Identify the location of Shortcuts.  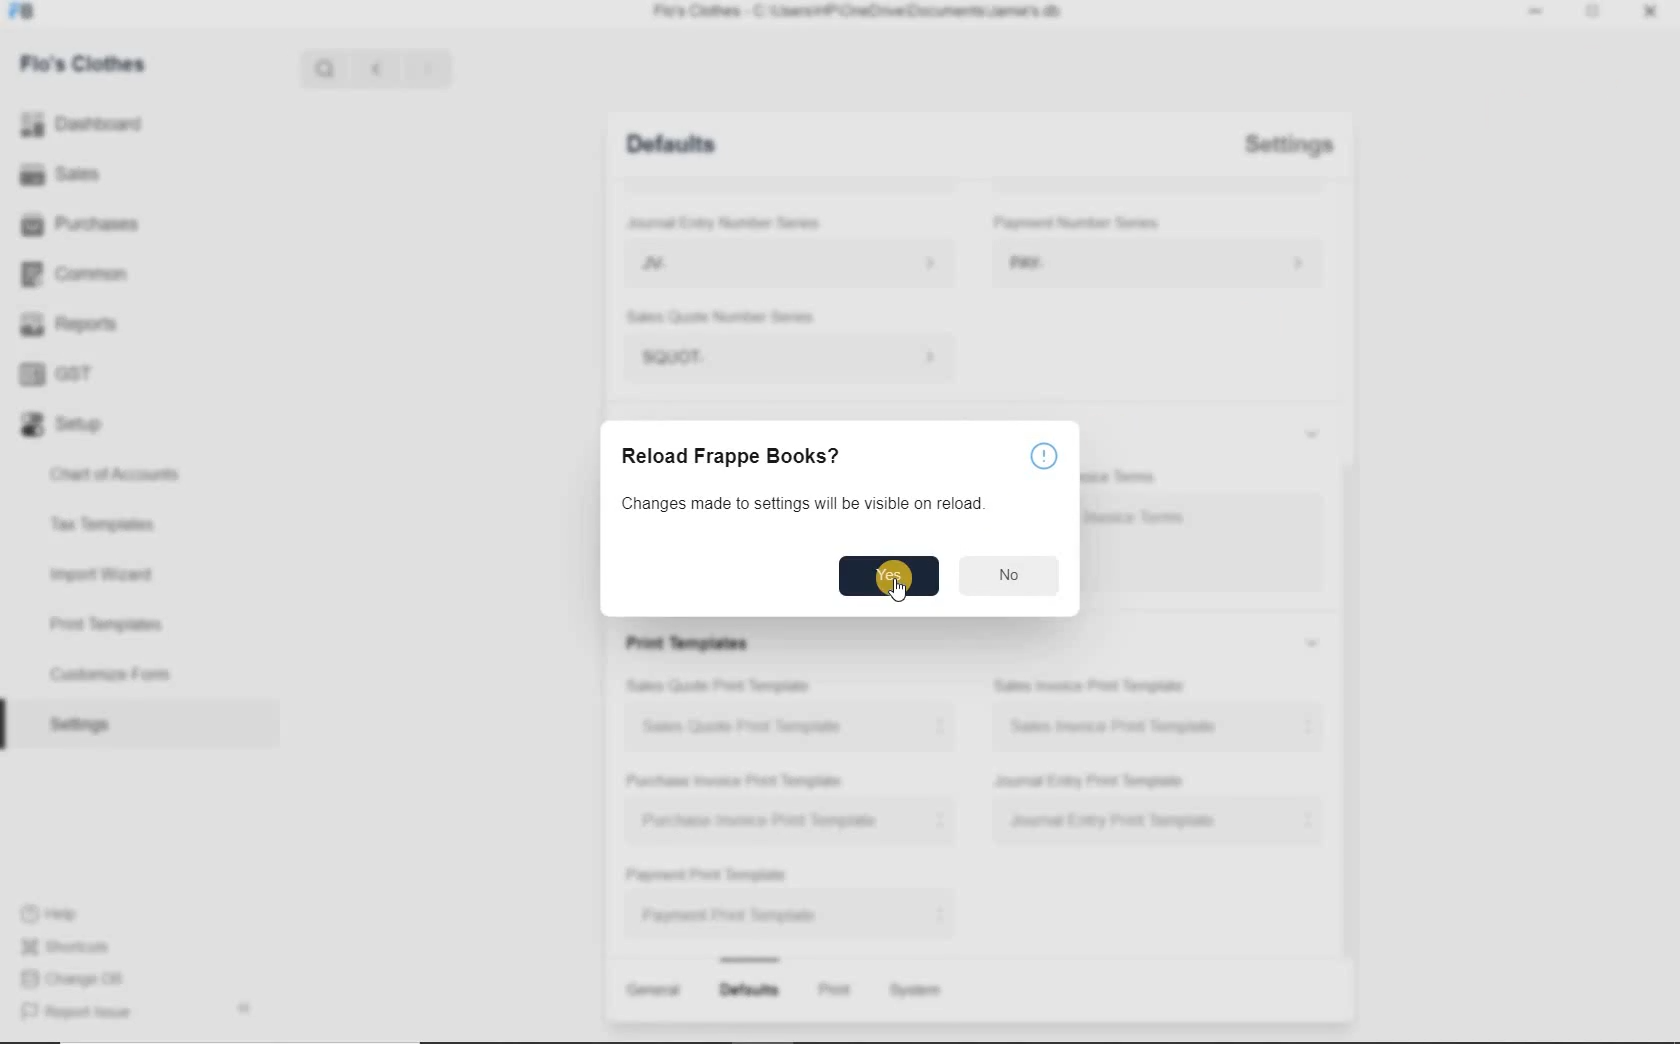
(66, 948).